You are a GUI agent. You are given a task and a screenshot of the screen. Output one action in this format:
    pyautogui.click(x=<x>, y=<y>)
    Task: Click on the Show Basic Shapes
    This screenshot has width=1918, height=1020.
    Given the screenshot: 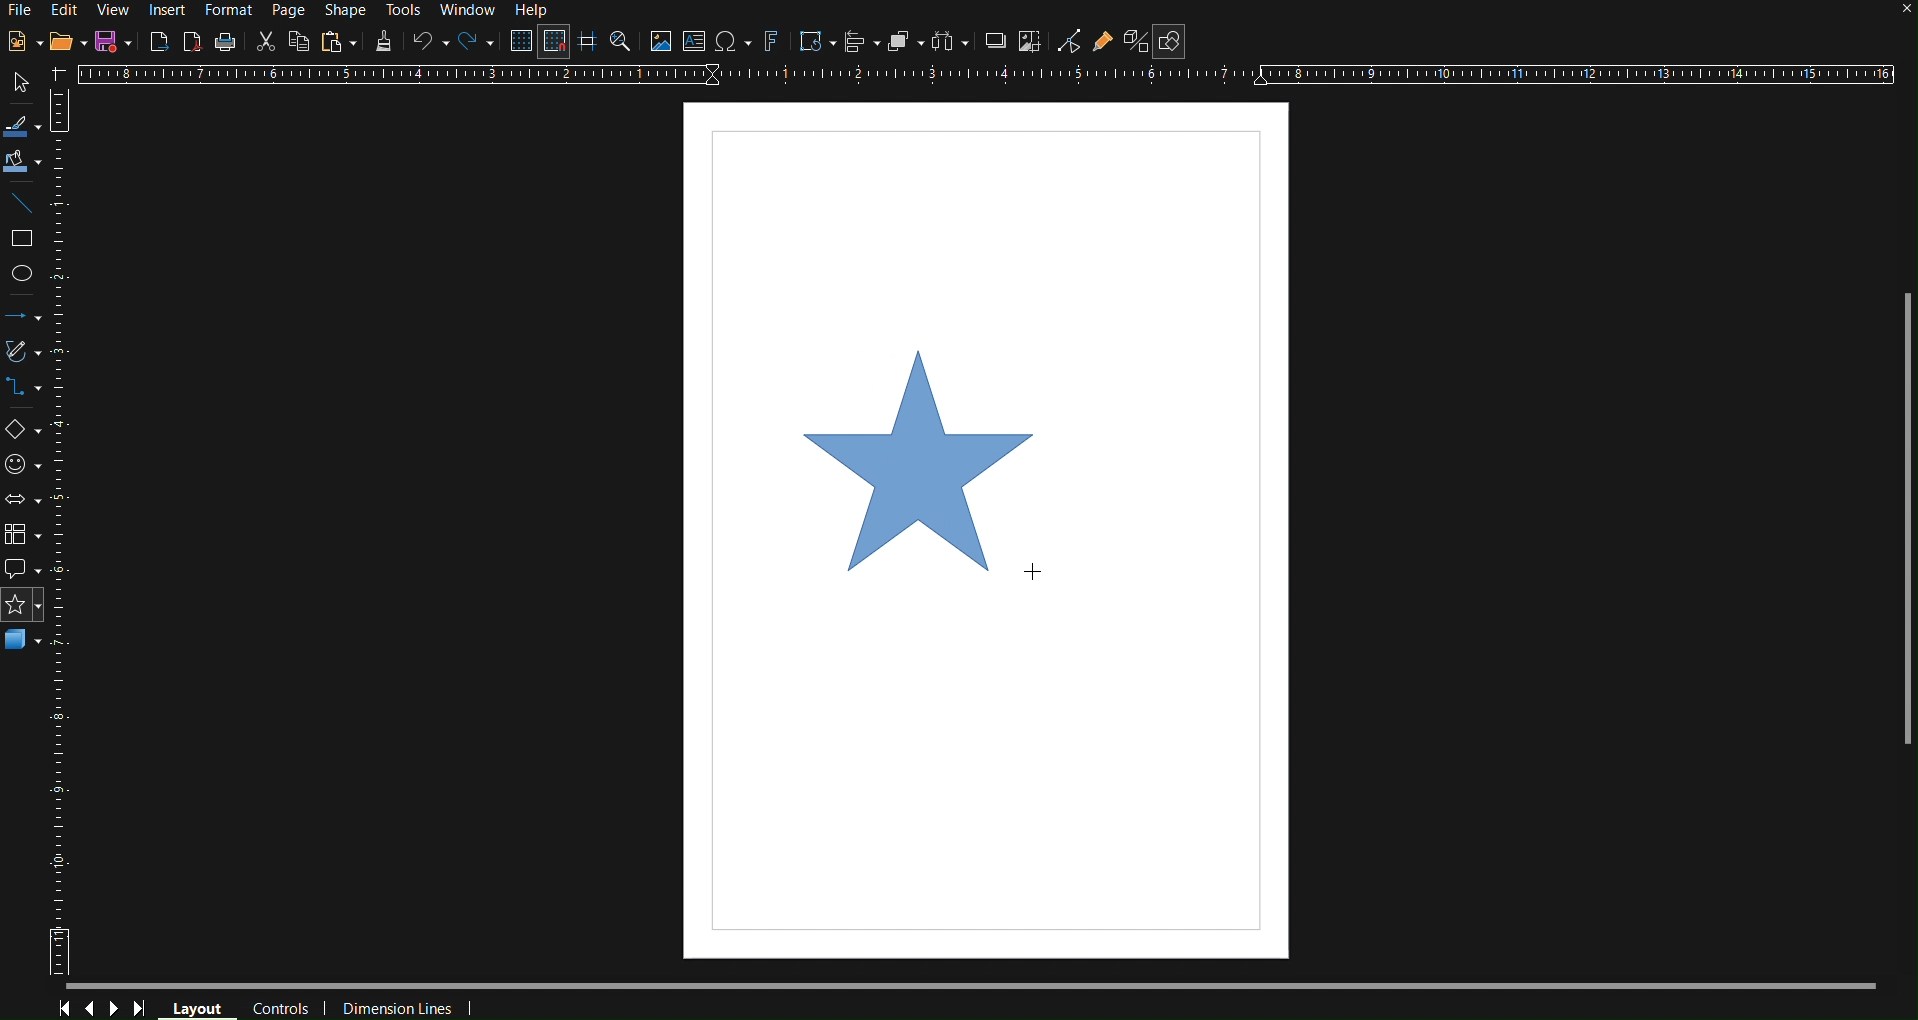 What is the action you would take?
    pyautogui.click(x=1171, y=41)
    